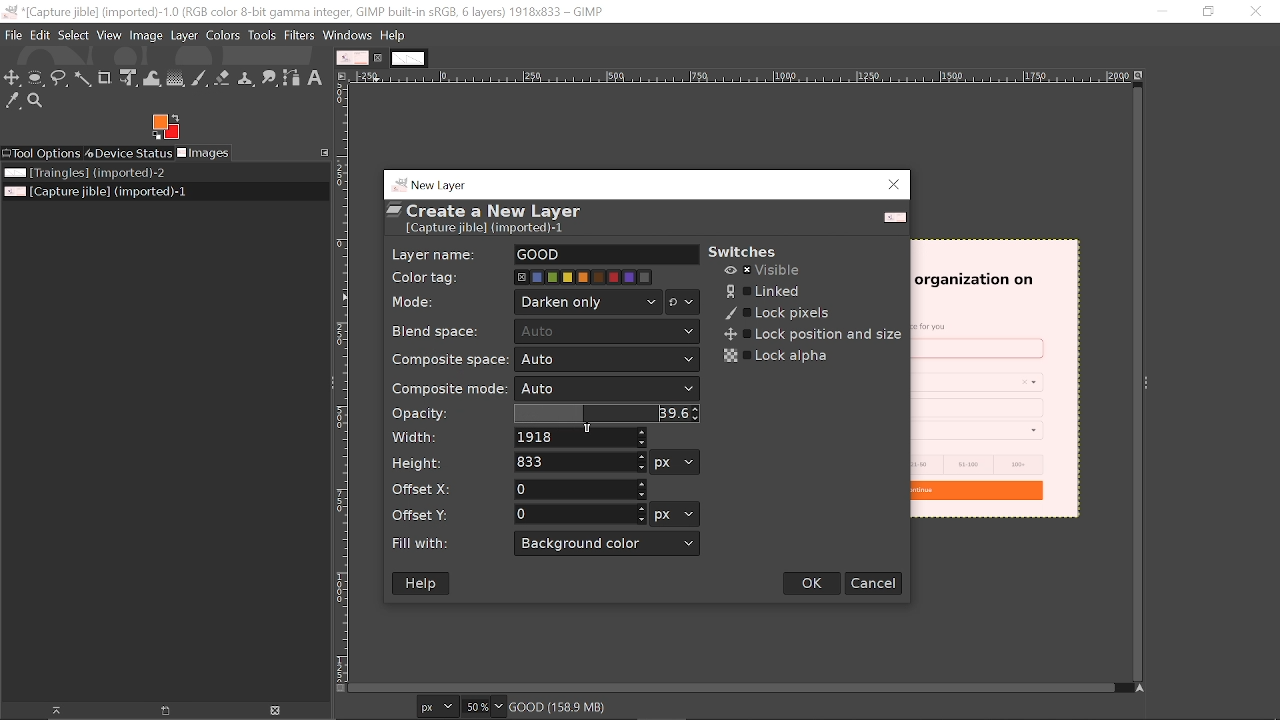 This screenshot has width=1280, height=720. Describe the element at coordinates (94, 192) in the screenshot. I see `Current image file` at that location.